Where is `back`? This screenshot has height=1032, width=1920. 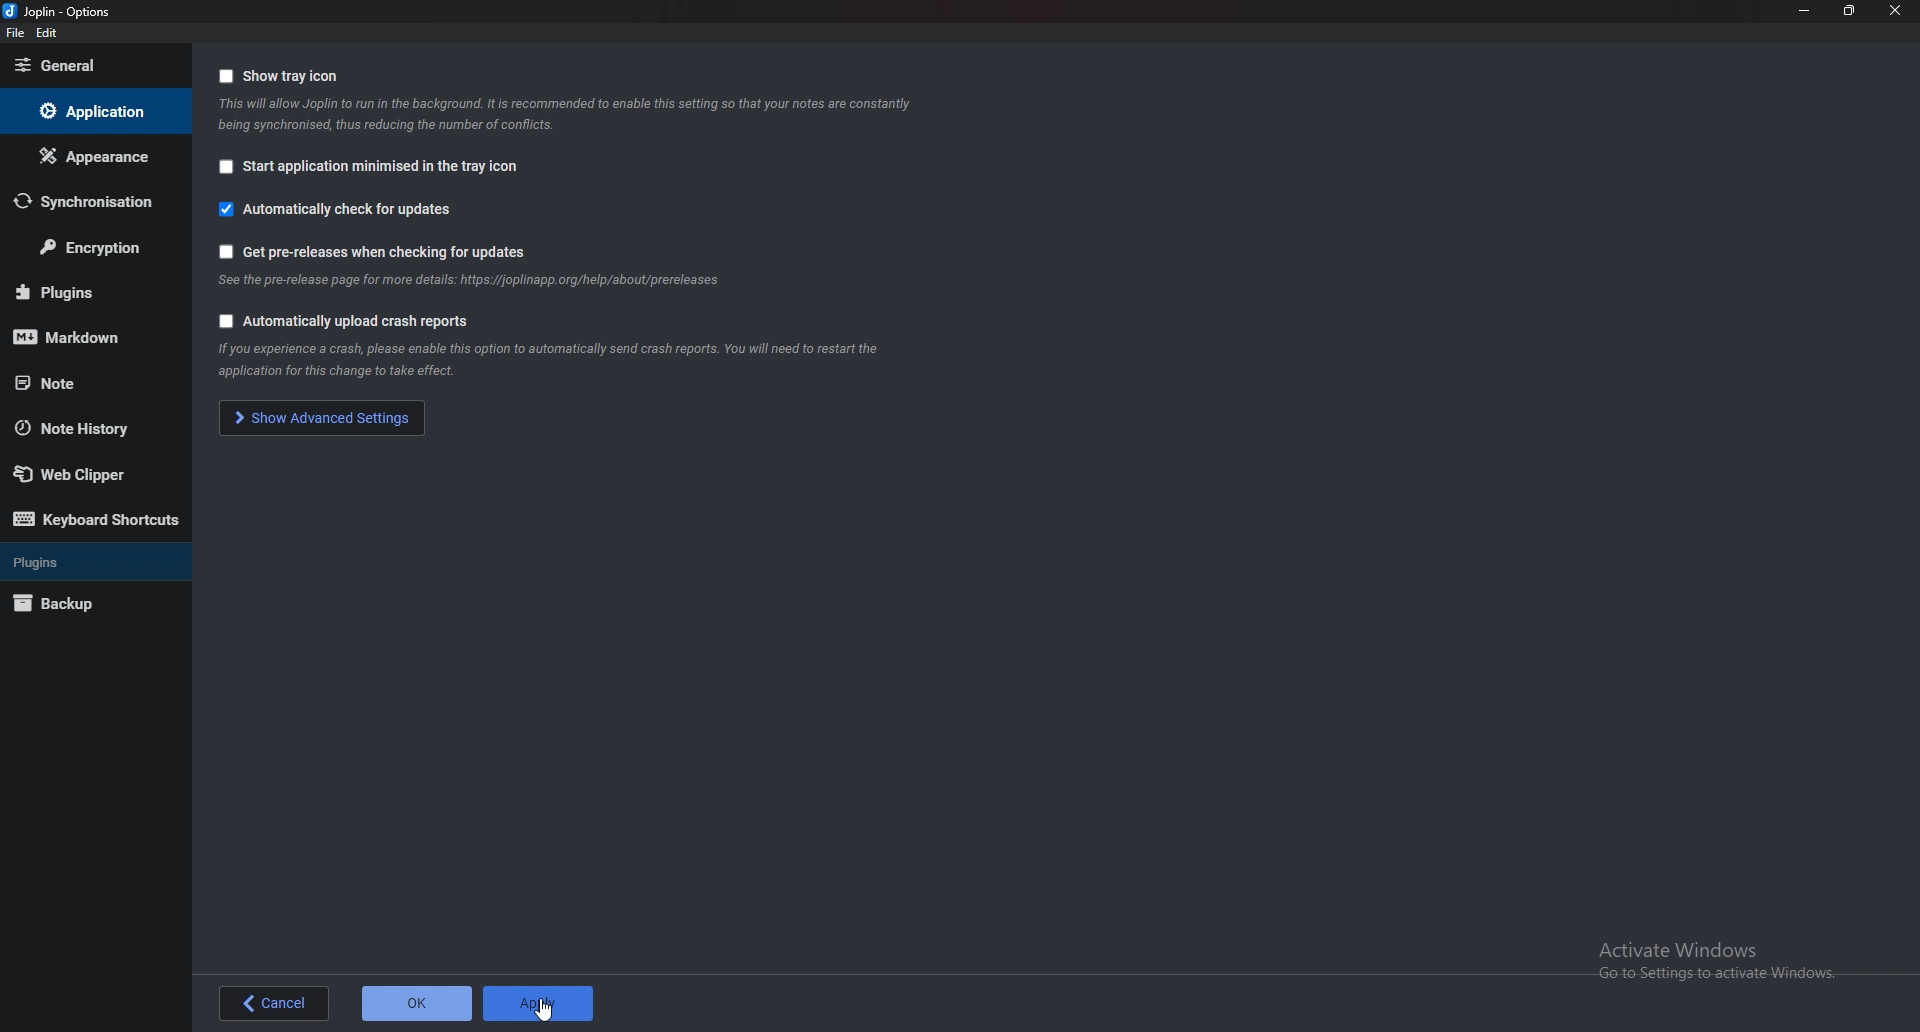
back is located at coordinates (275, 1003).